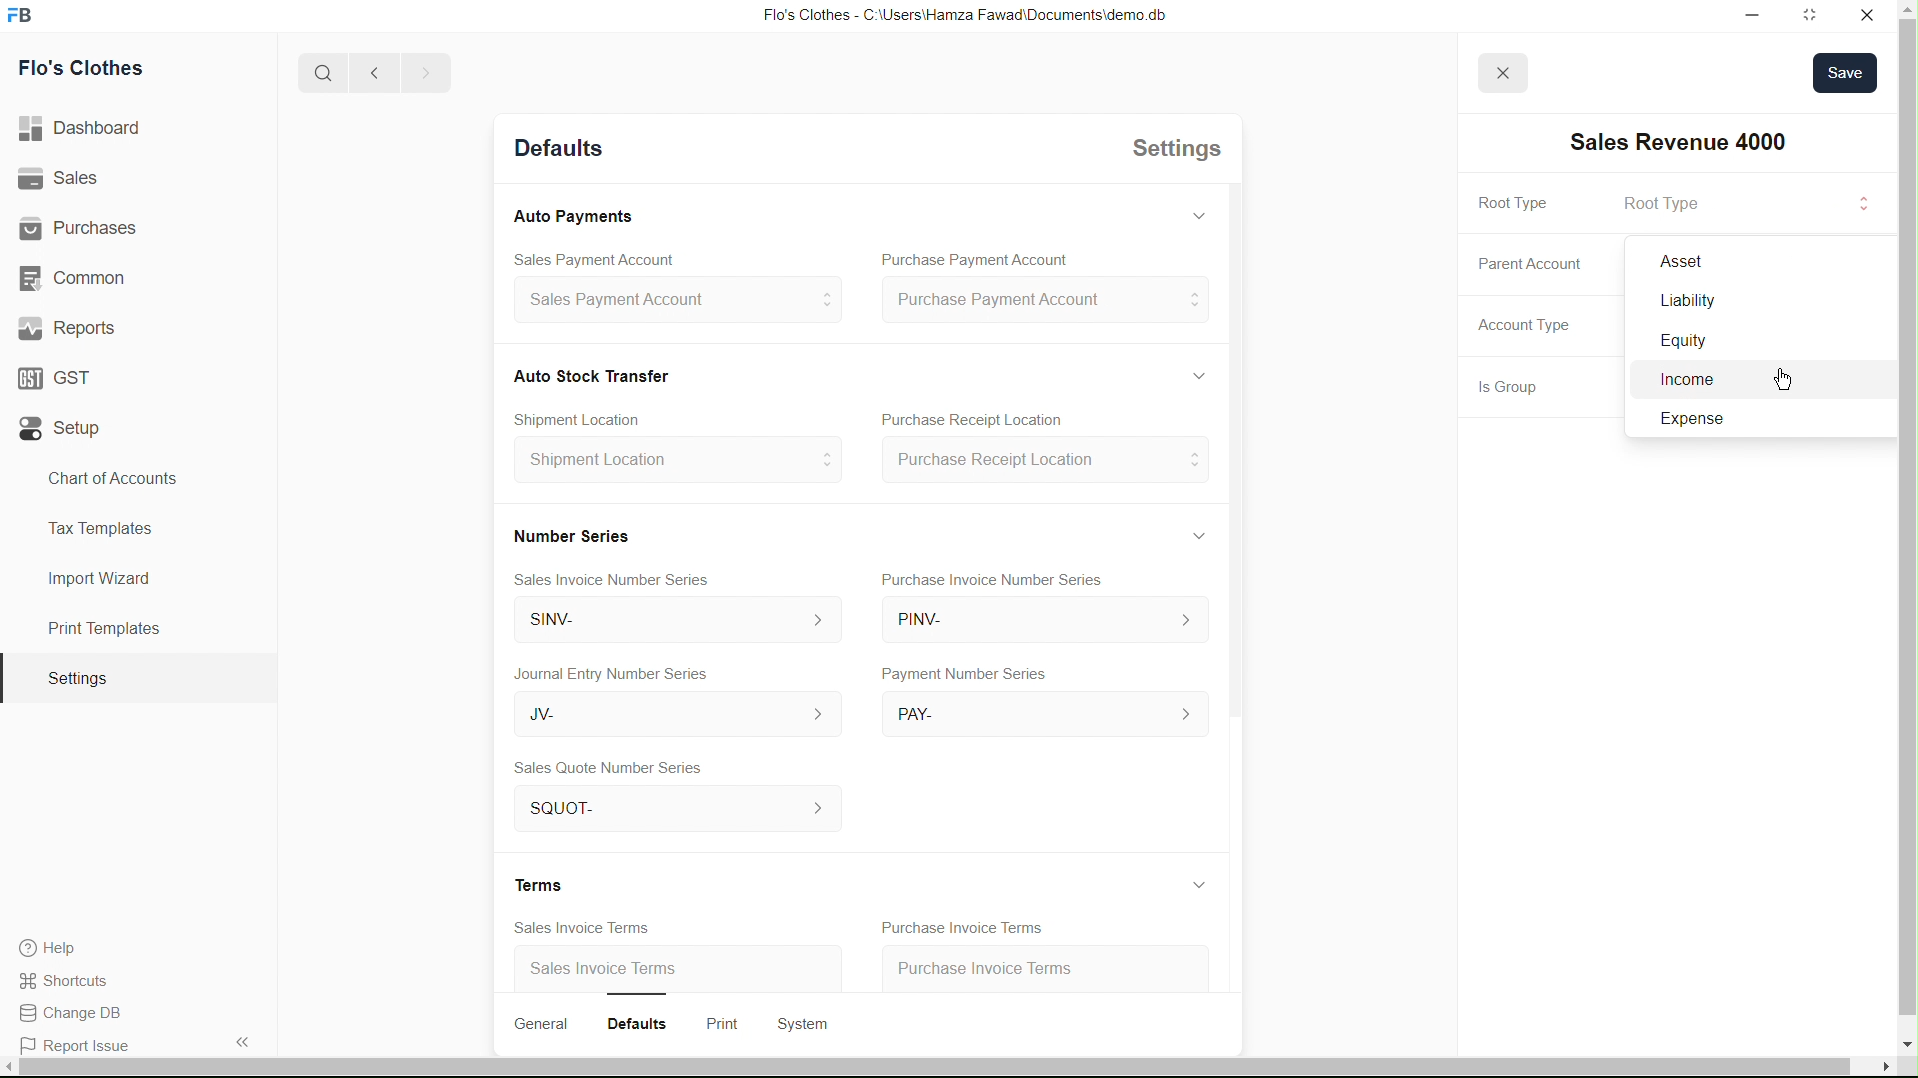 The height and width of the screenshot is (1078, 1918). I want to click on Journal Entry Number Series, so click(624, 670).